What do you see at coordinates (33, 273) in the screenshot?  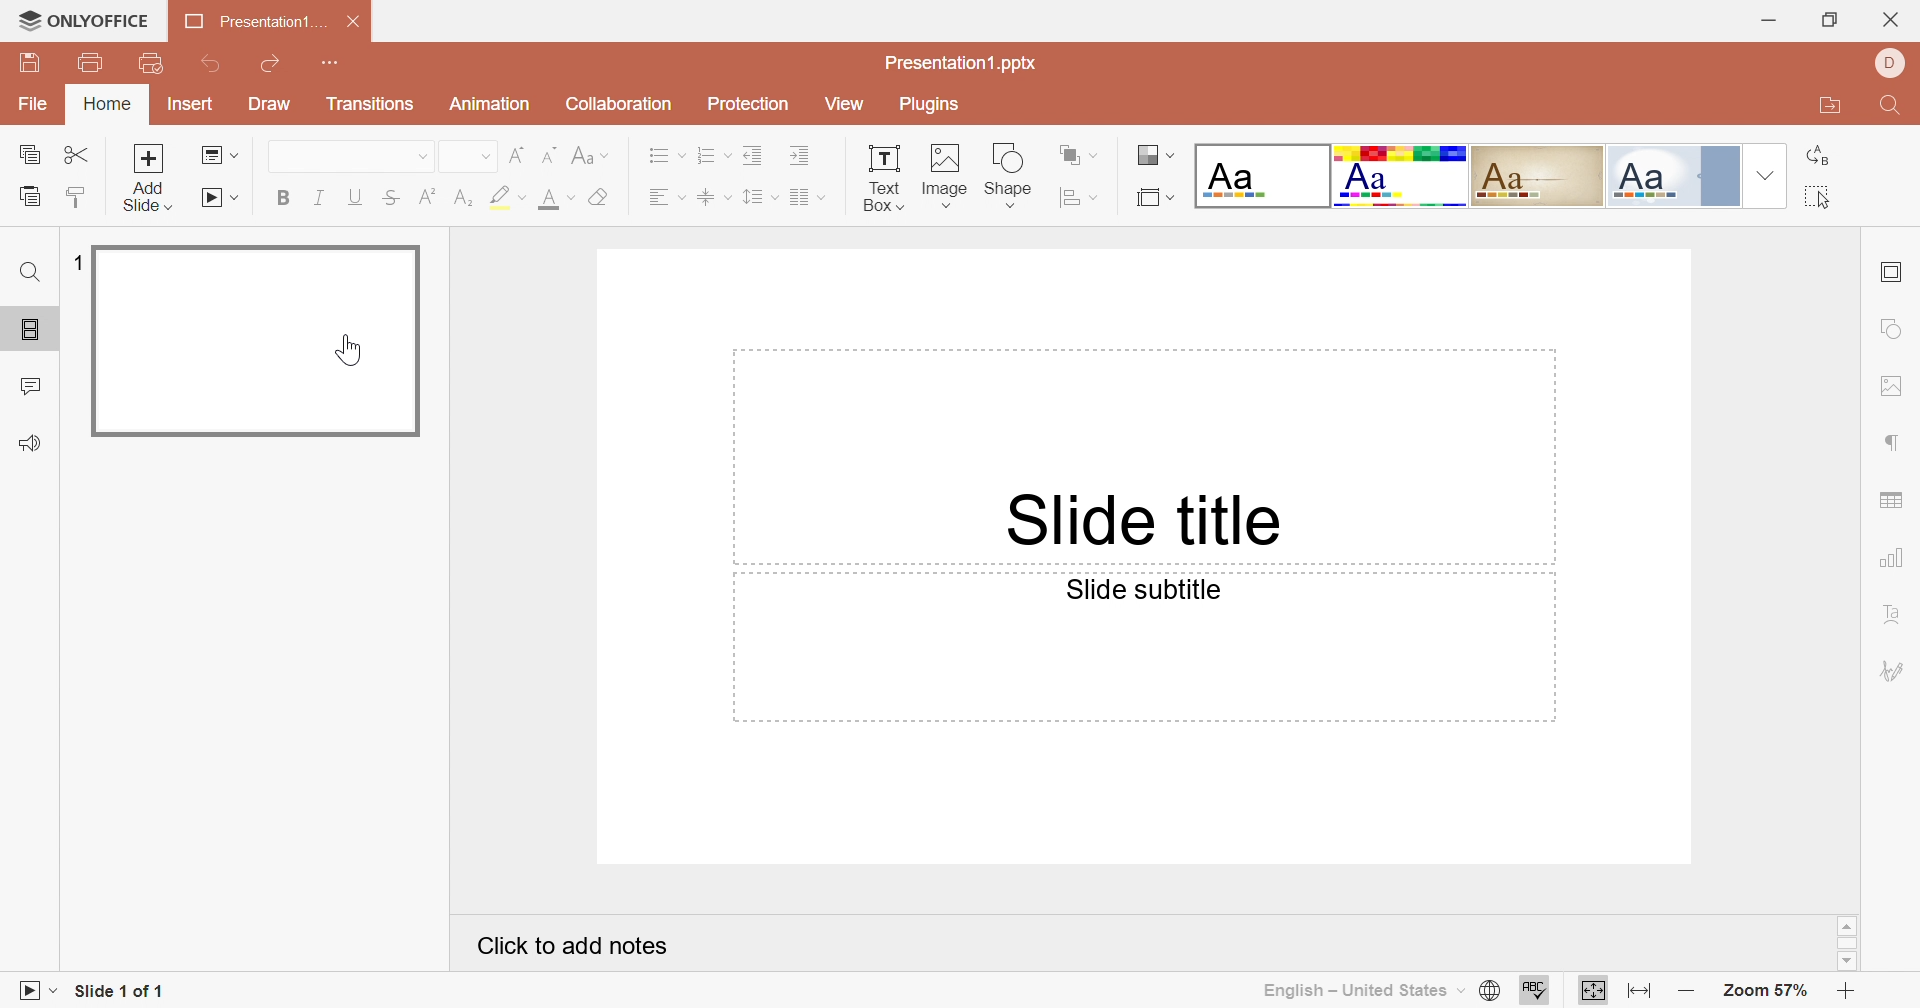 I see `Find` at bounding box center [33, 273].